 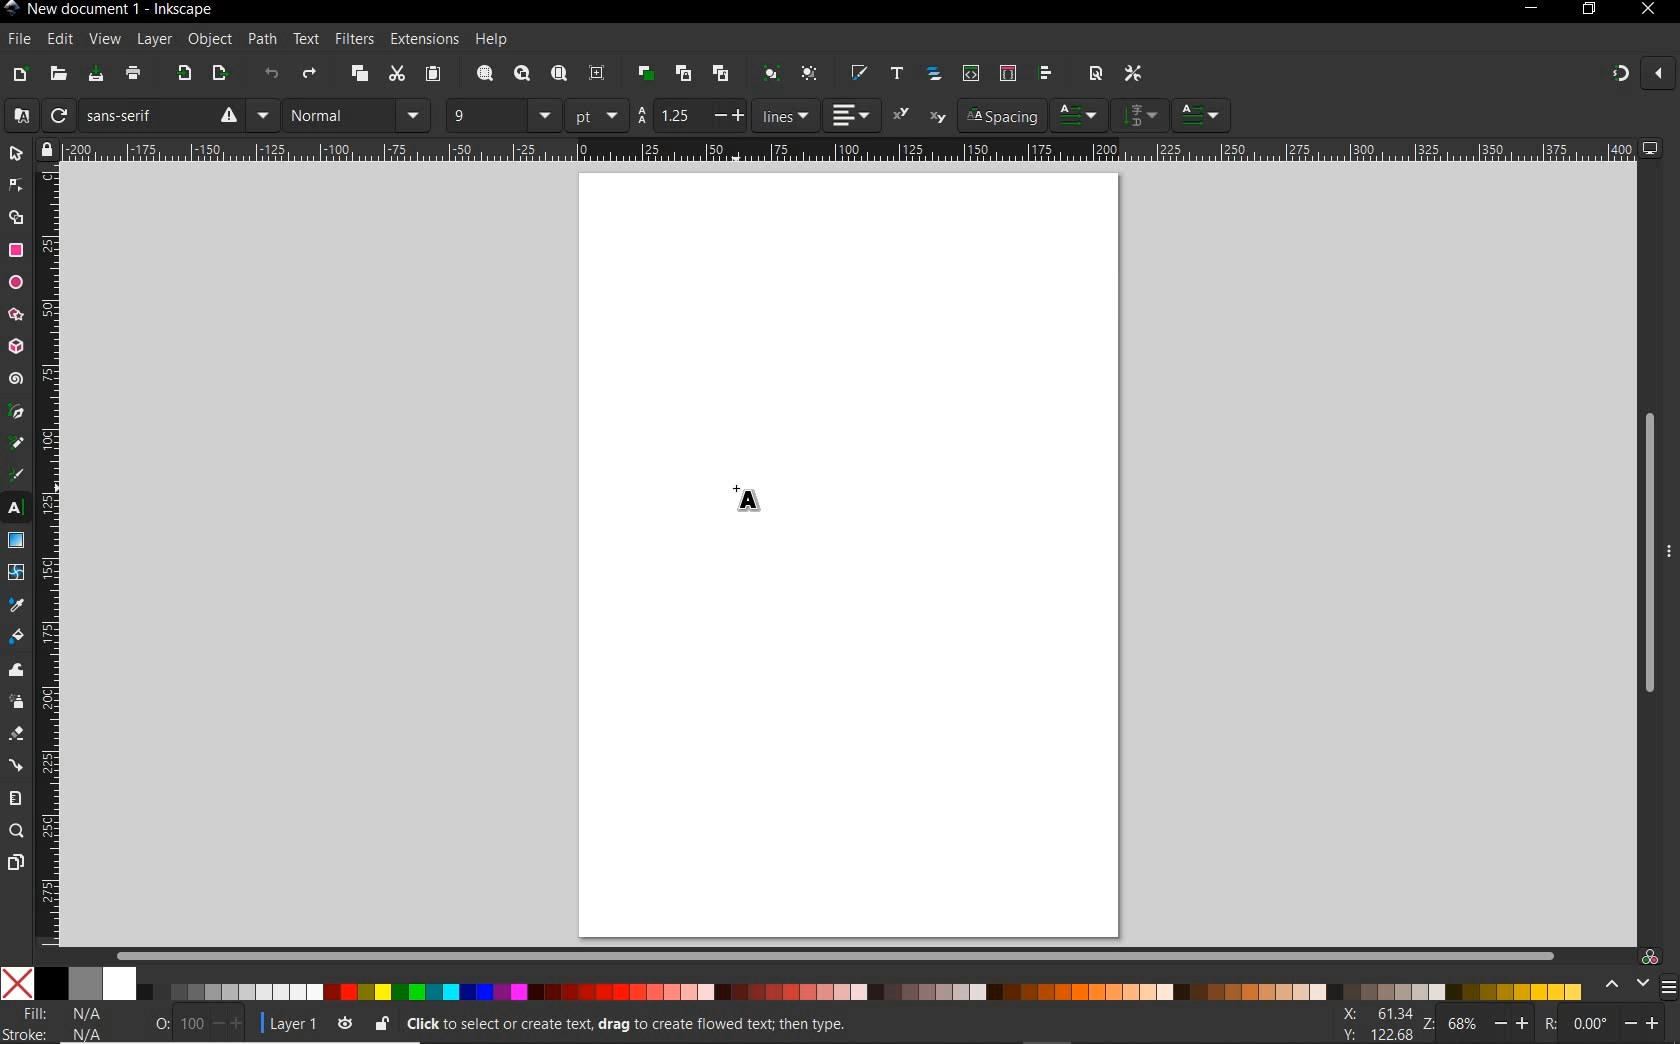 I want to click on color scroll options, so click(x=1621, y=985).